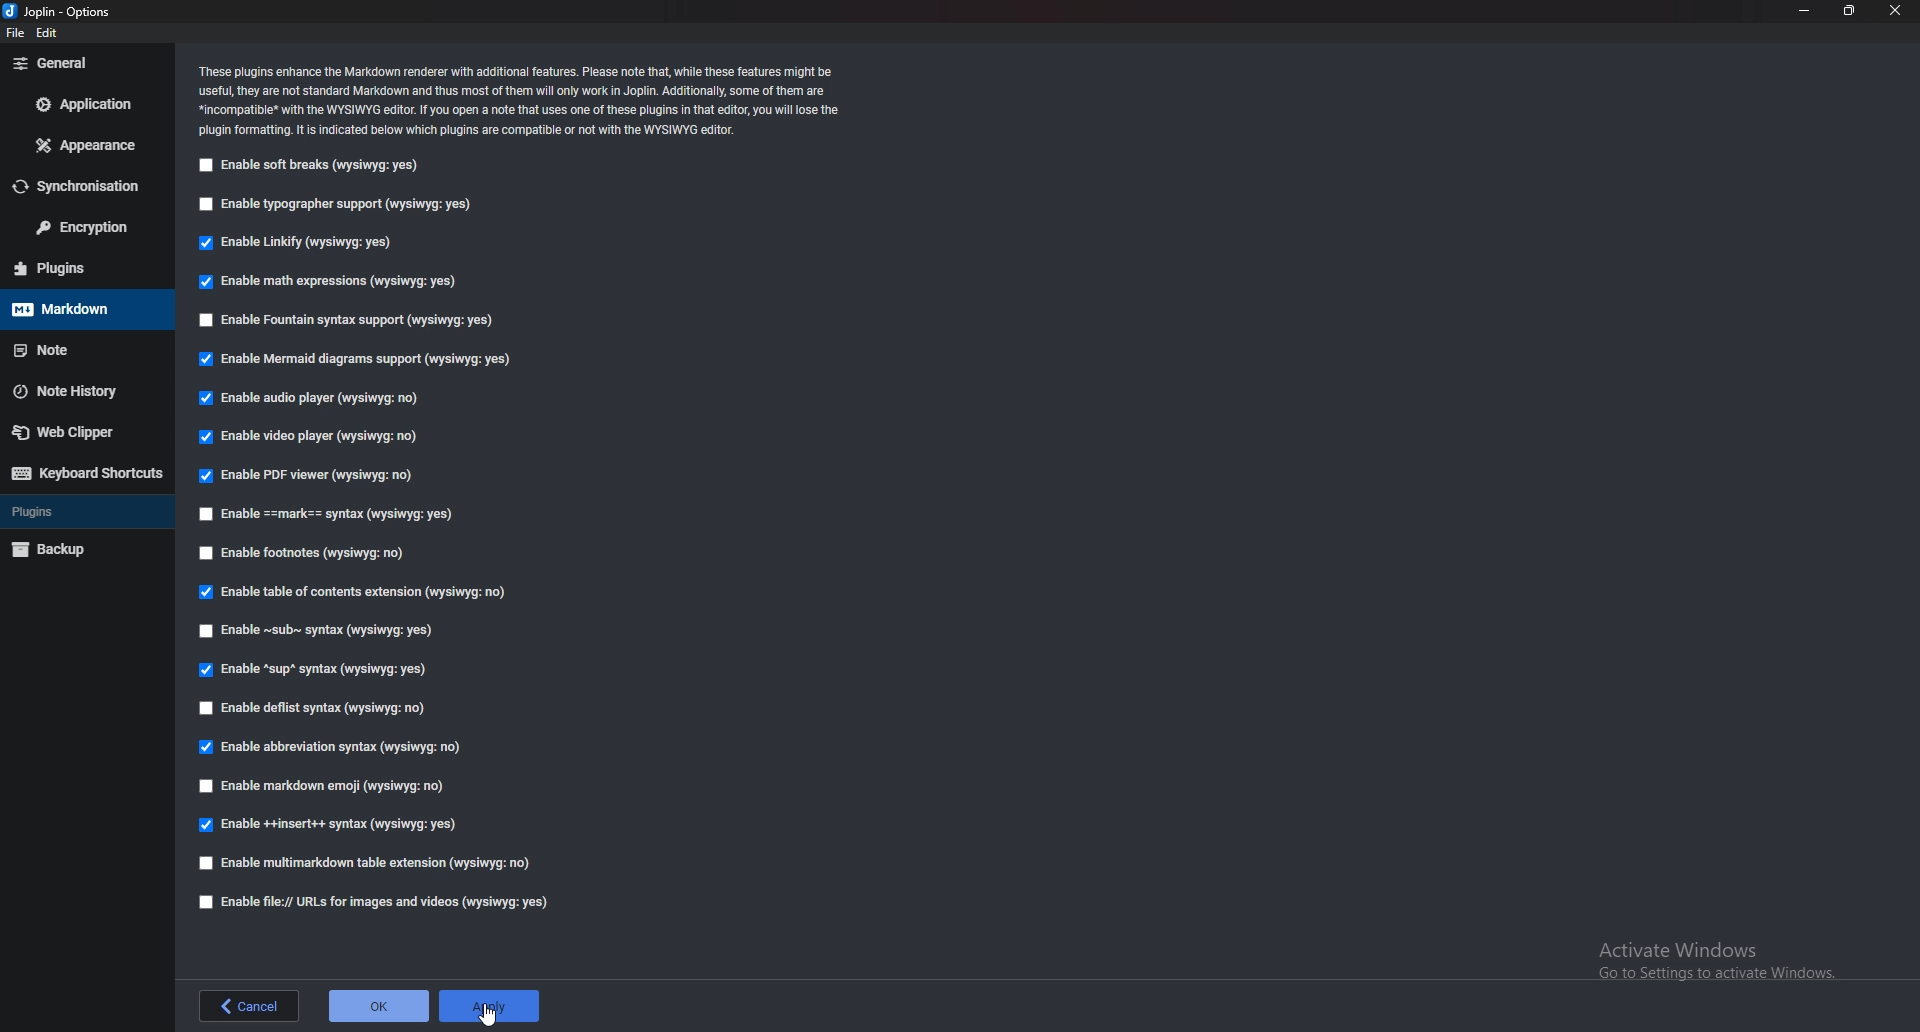 The height and width of the screenshot is (1032, 1920). What do you see at coordinates (302, 243) in the screenshot?
I see `Enable linkify` at bounding box center [302, 243].